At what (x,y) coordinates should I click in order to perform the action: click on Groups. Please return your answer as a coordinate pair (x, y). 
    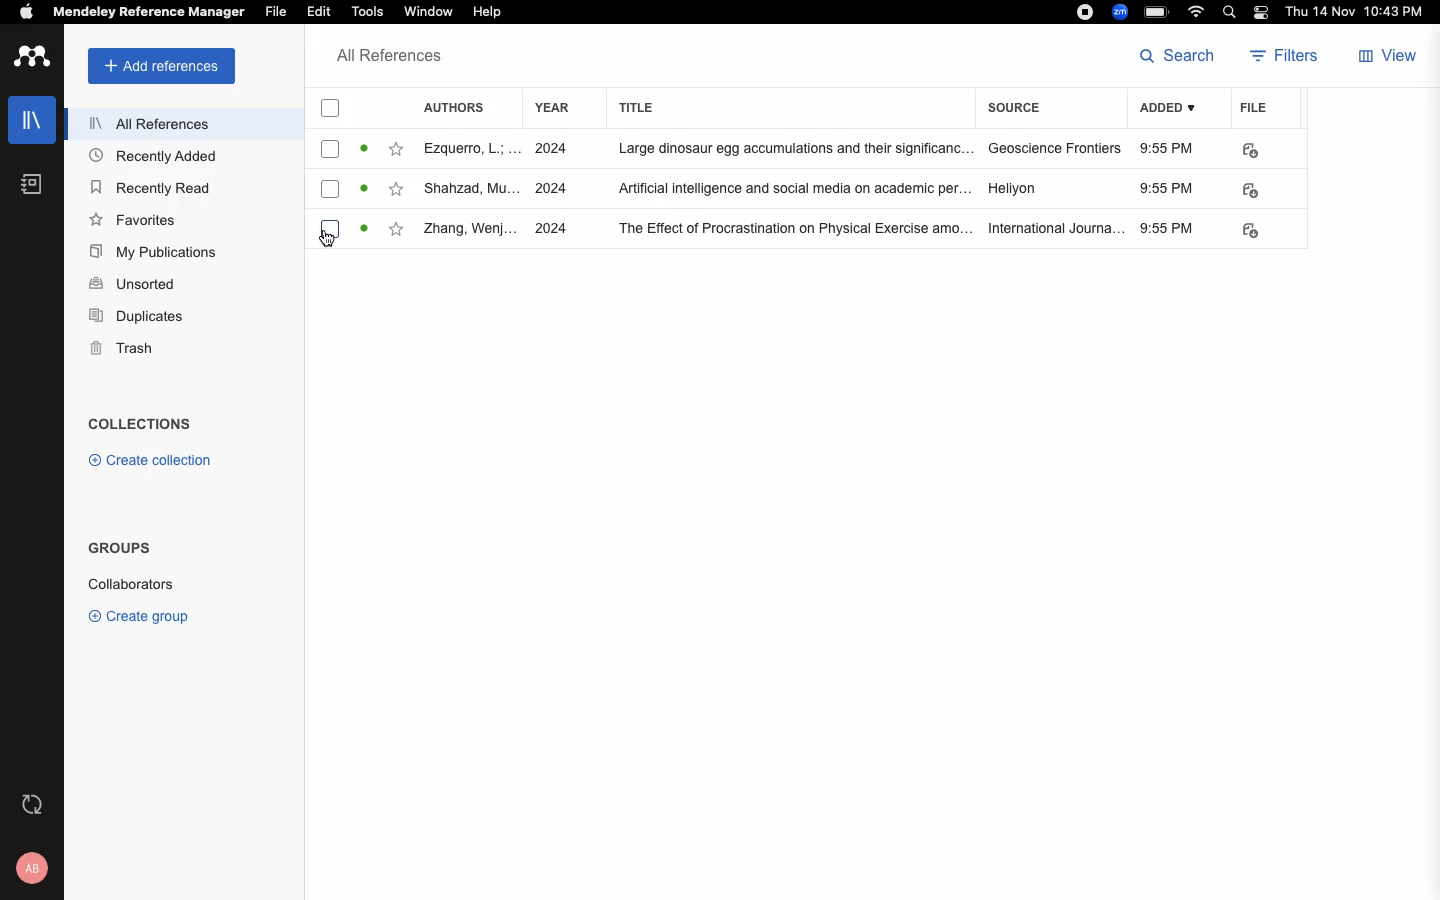
    Looking at the image, I should click on (118, 548).